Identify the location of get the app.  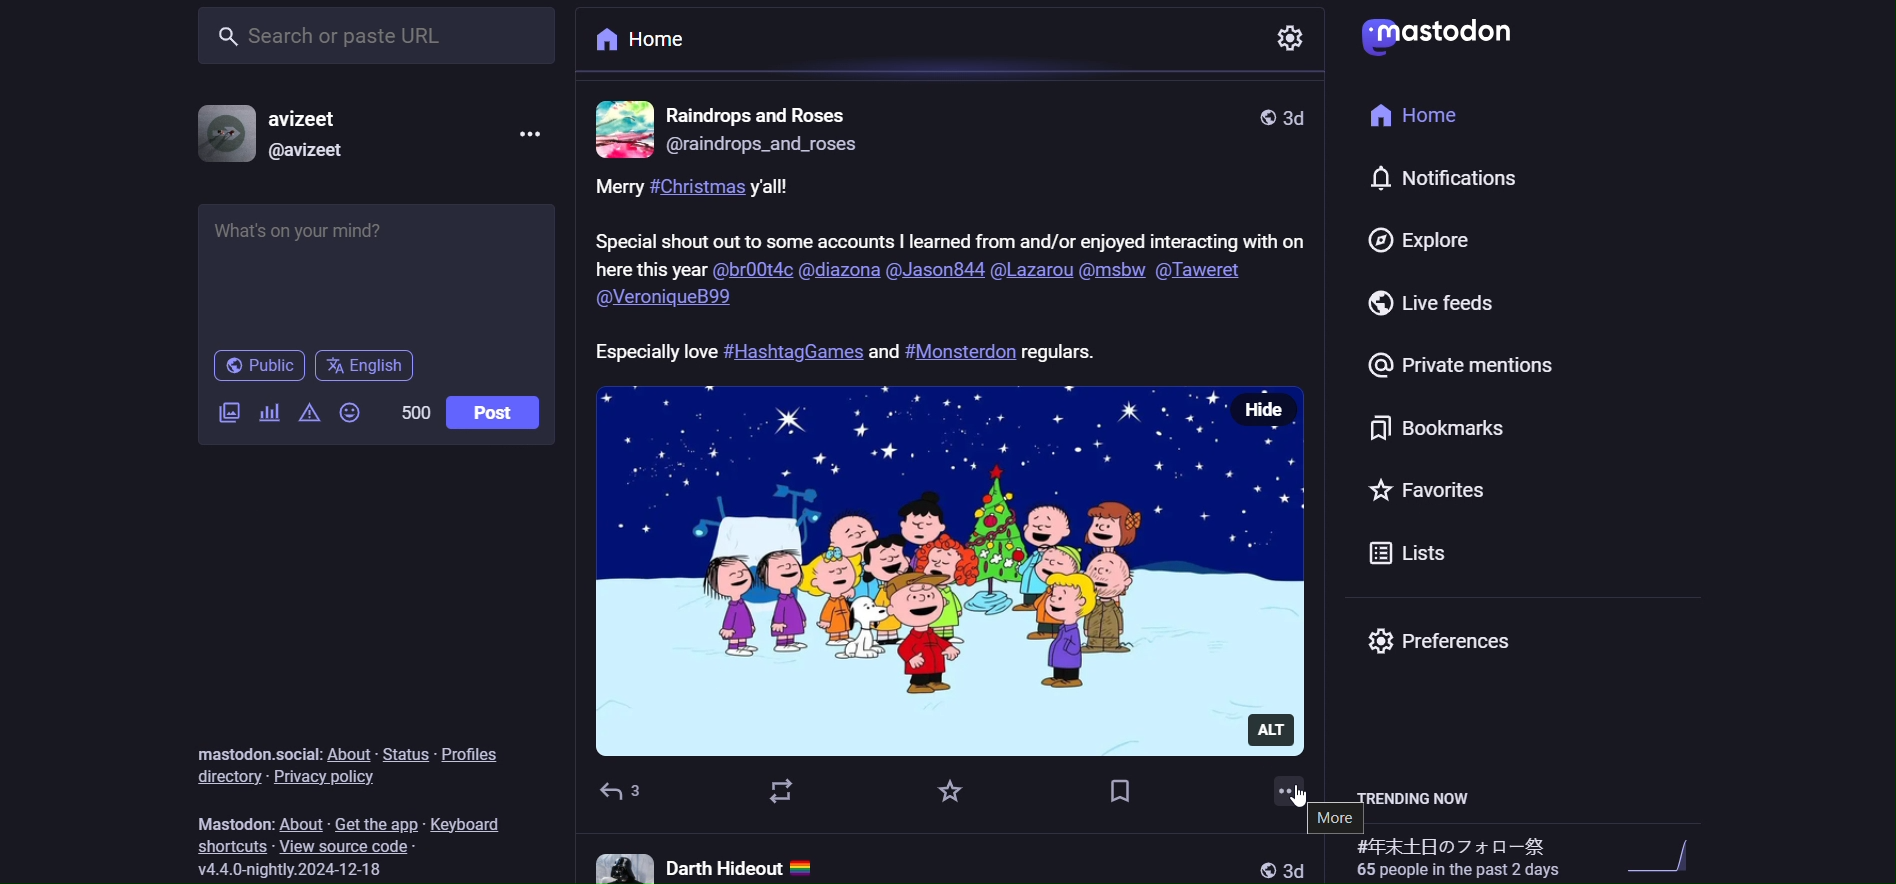
(372, 821).